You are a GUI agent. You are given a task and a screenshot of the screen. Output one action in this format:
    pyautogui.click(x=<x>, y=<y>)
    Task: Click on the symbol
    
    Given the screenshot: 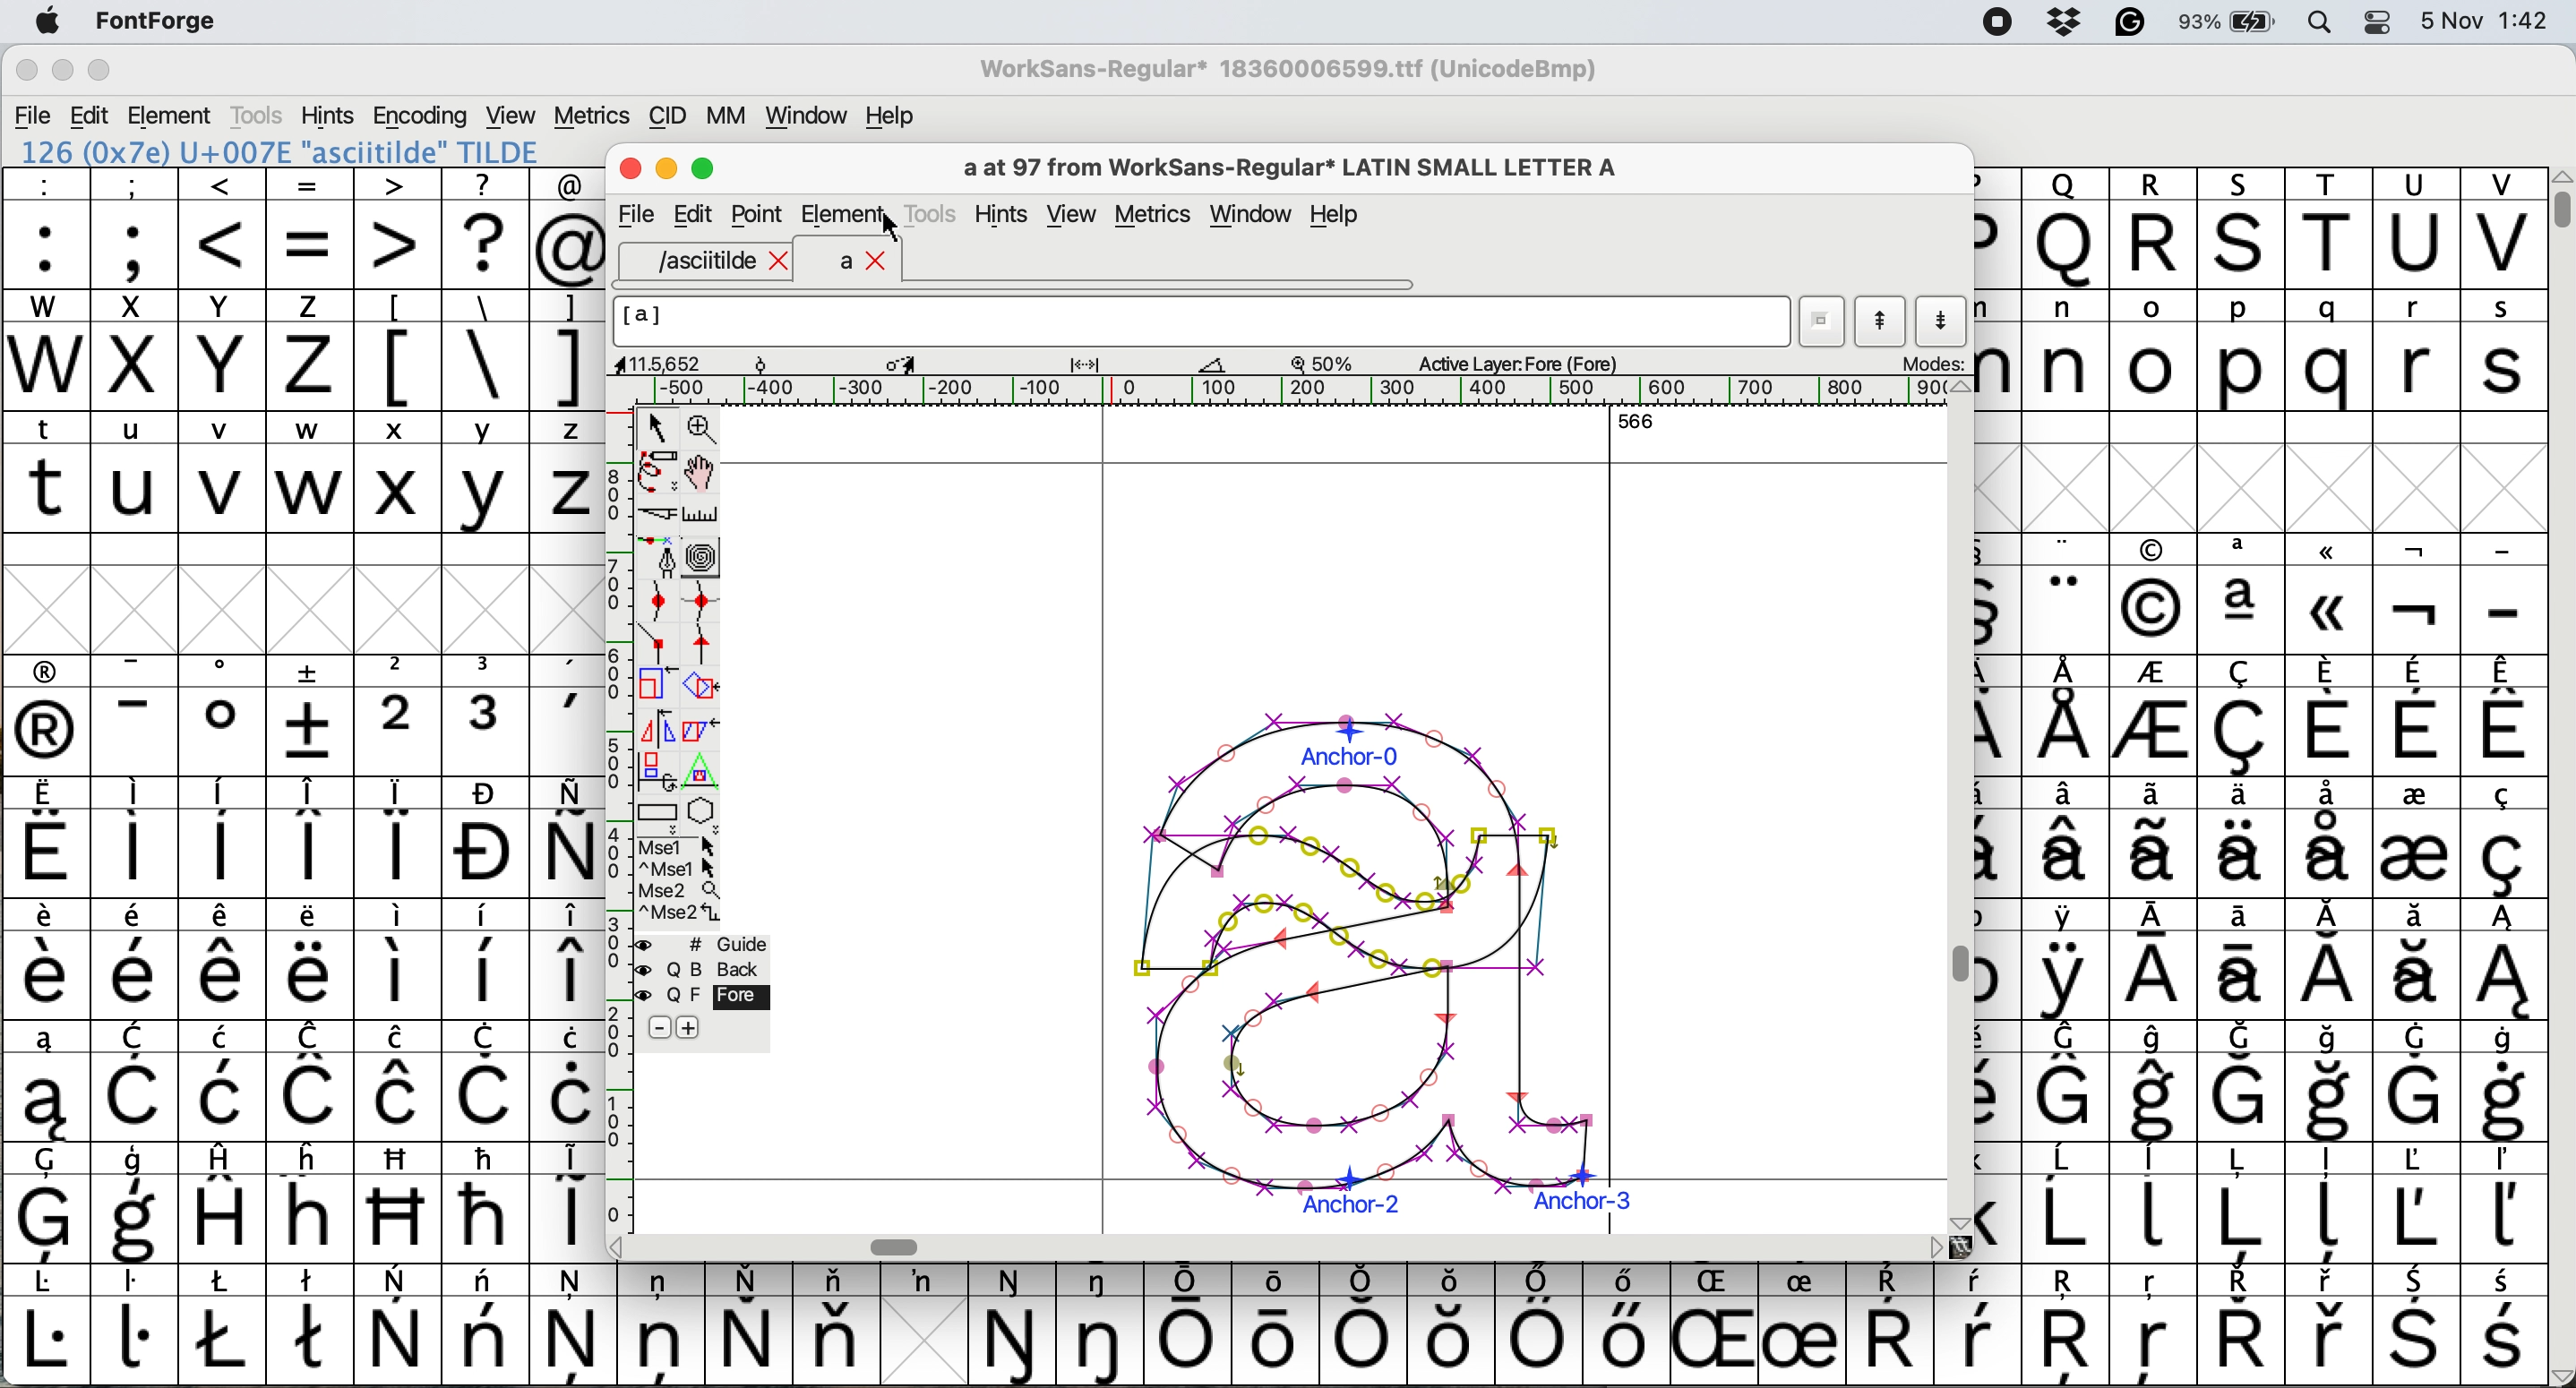 What is the action you would take?
    pyautogui.click(x=223, y=715)
    